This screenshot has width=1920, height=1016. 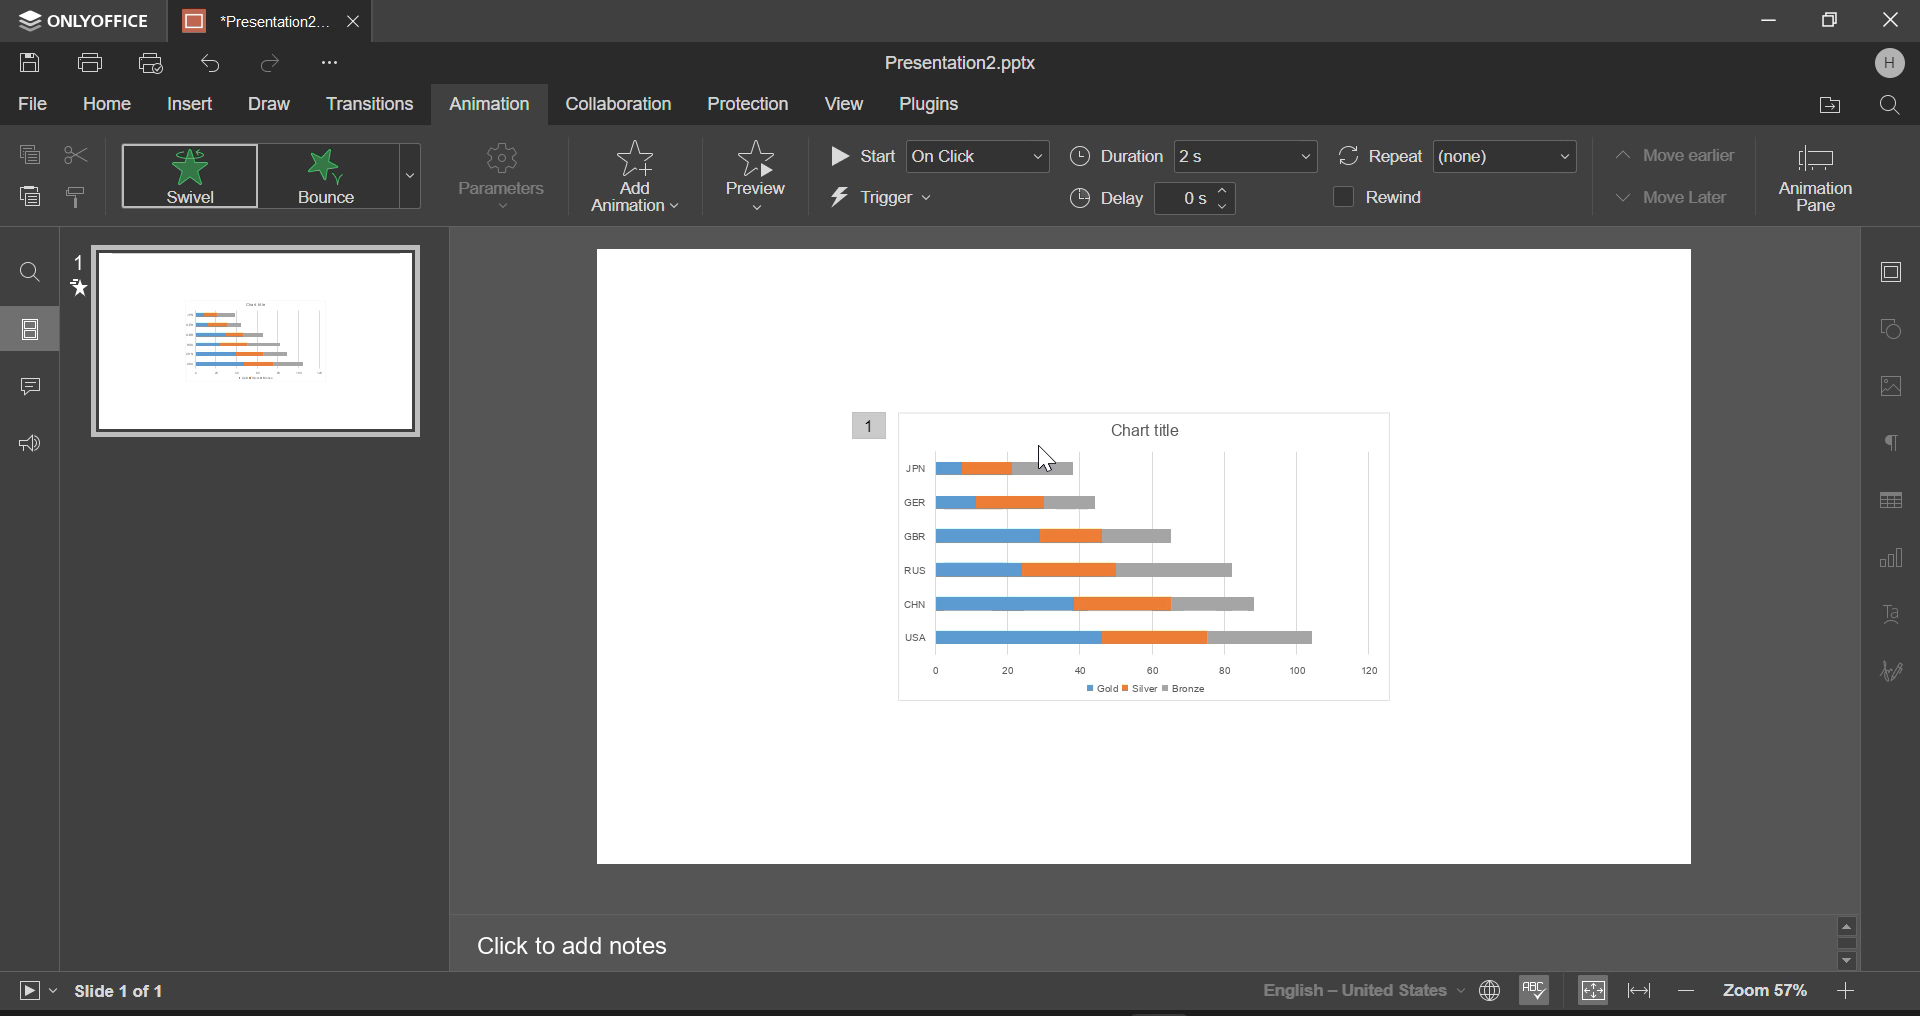 What do you see at coordinates (1831, 105) in the screenshot?
I see `Open file Location` at bounding box center [1831, 105].